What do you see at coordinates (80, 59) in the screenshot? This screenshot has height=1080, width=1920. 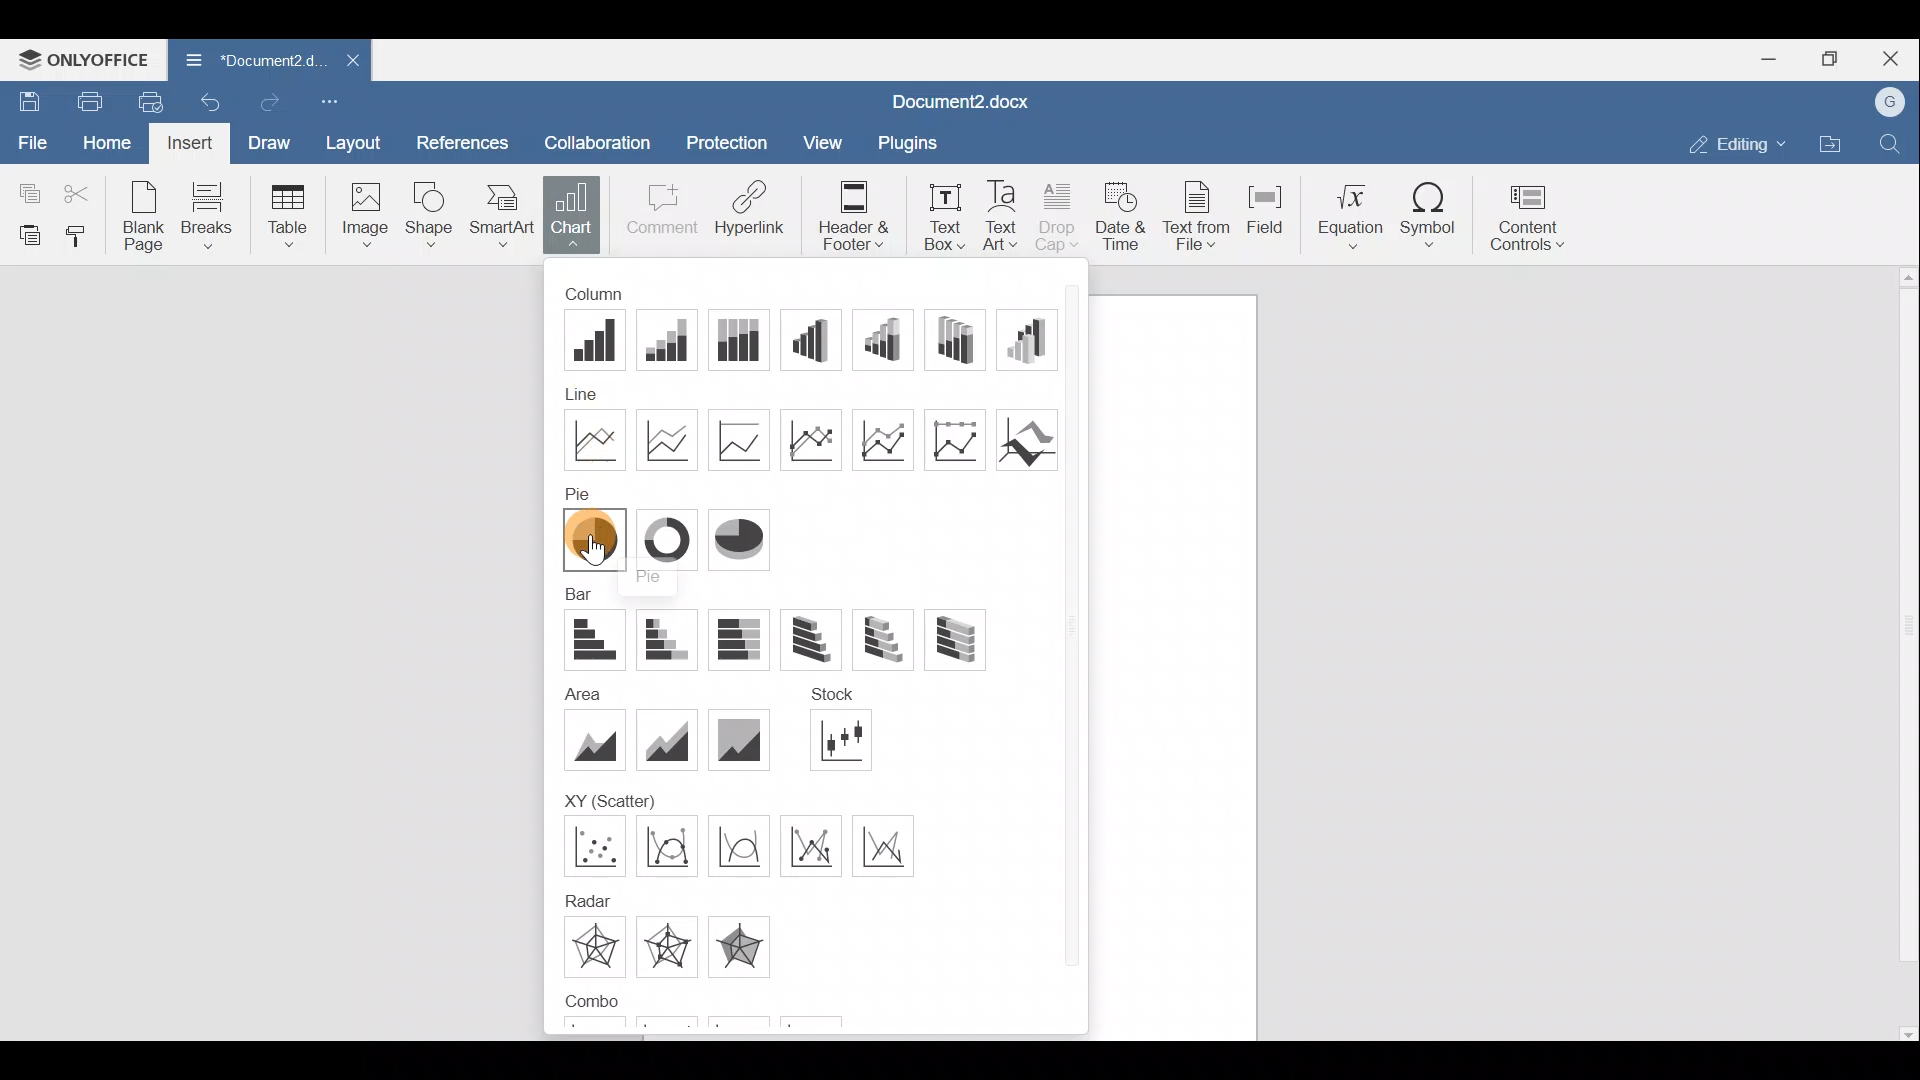 I see `ONLYOFFICE Menu` at bounding box center [80, 59].